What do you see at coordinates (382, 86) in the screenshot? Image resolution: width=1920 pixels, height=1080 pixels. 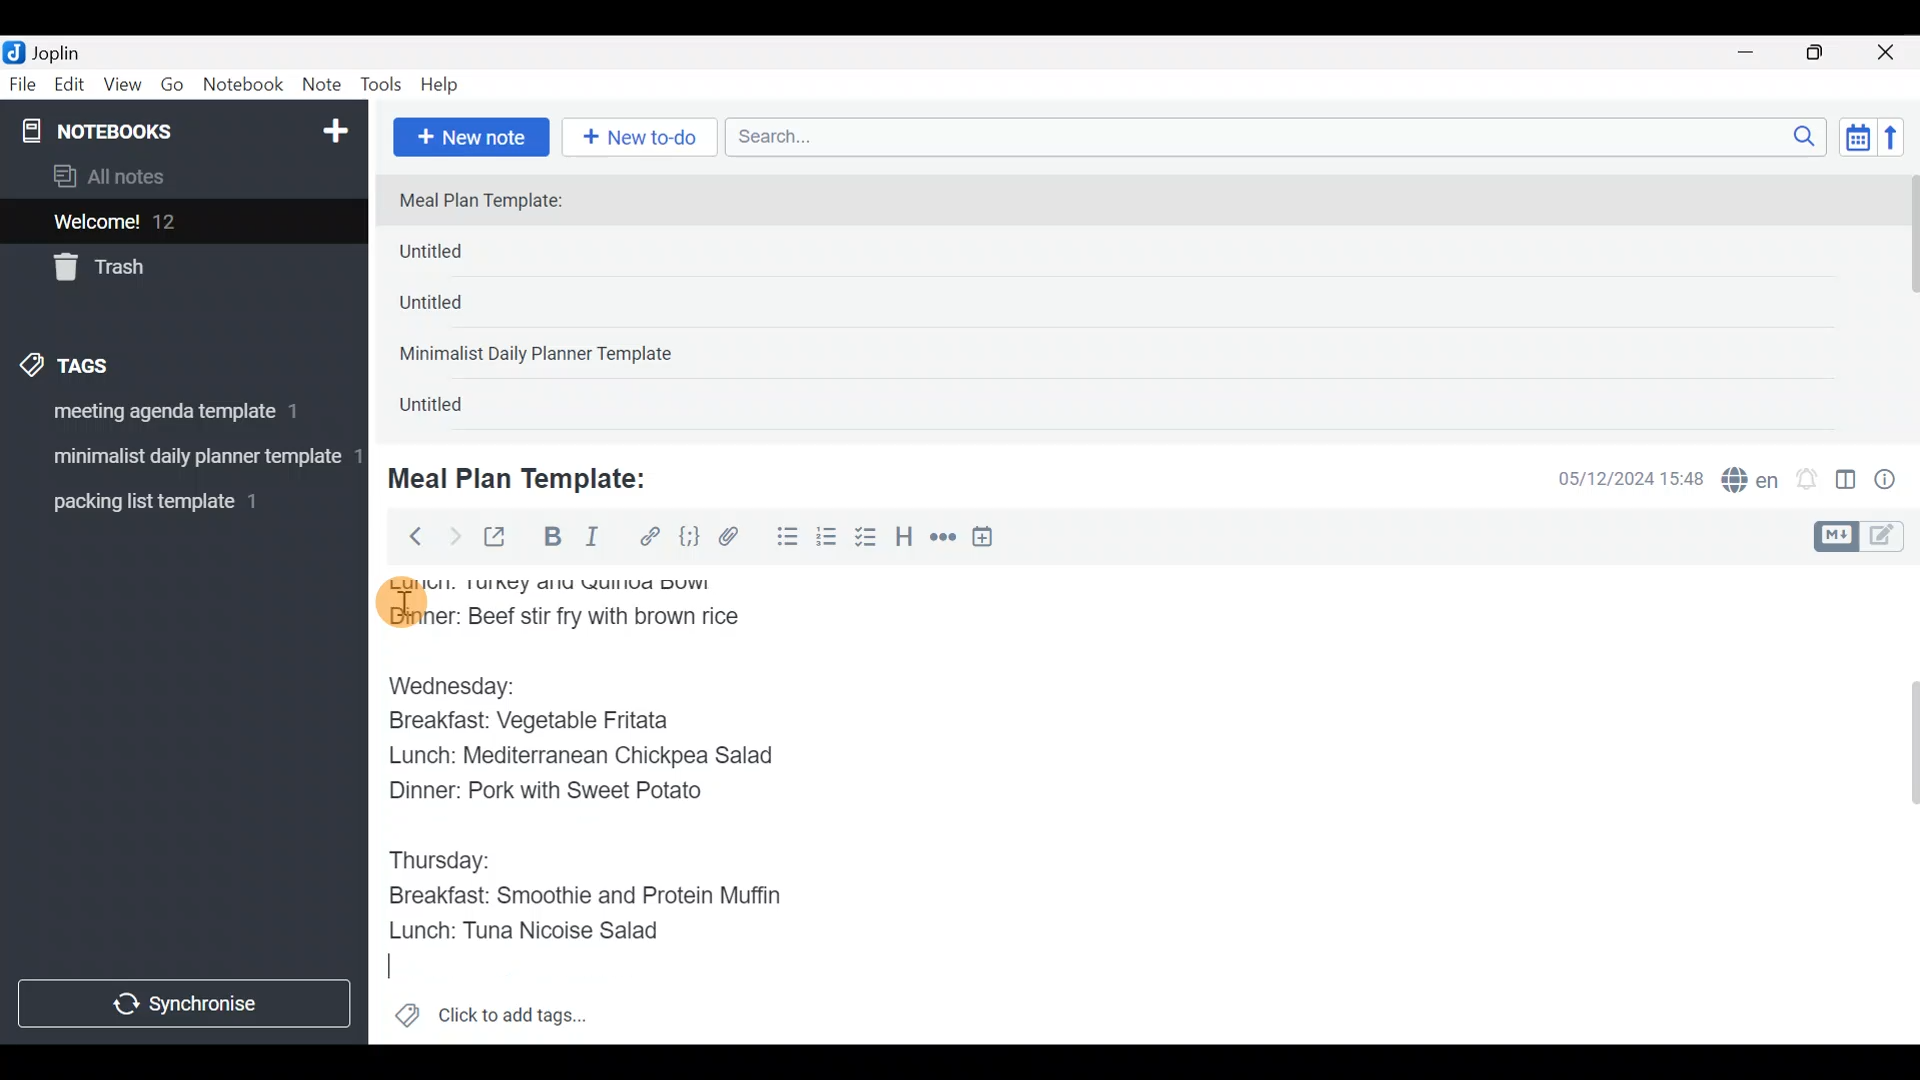 I see `Tools` at bounding box center [382, 86].